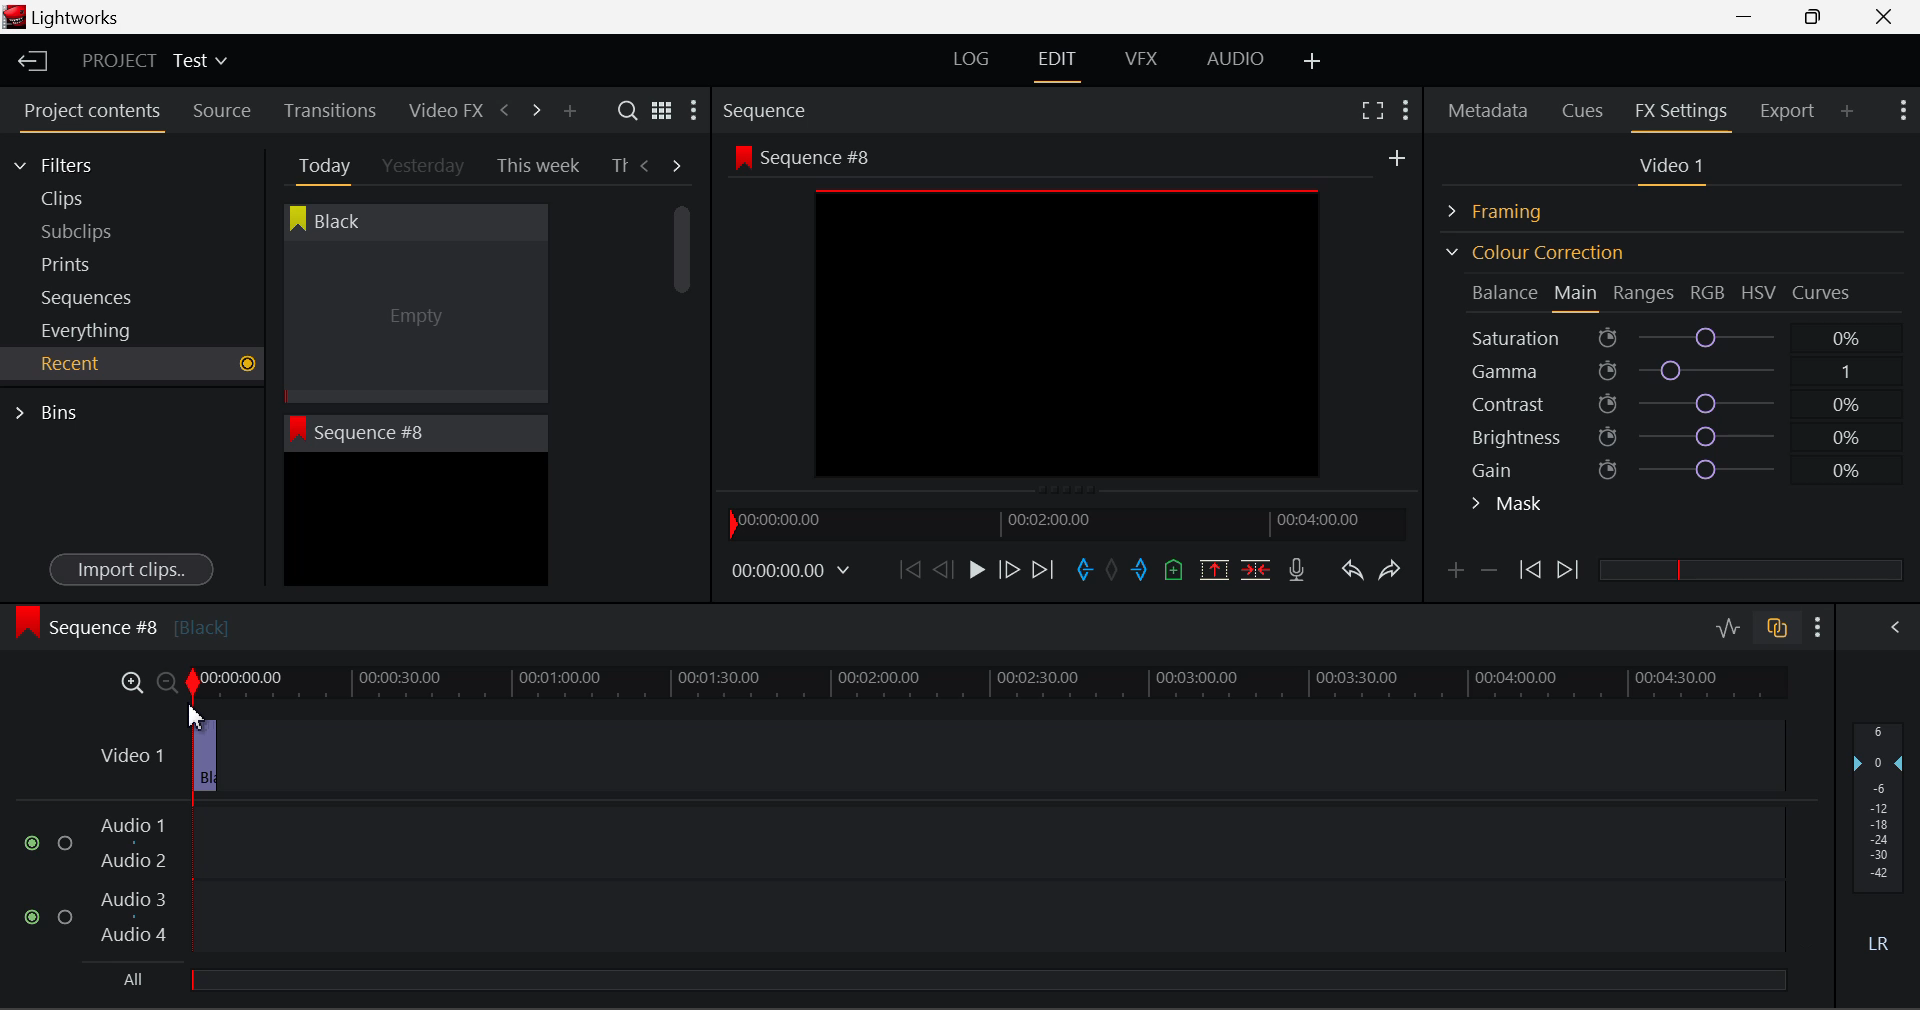  What do you see at coordinates (1824, 292) in the screenshot?
I see `Curves` at bounding box center [1824, 292].